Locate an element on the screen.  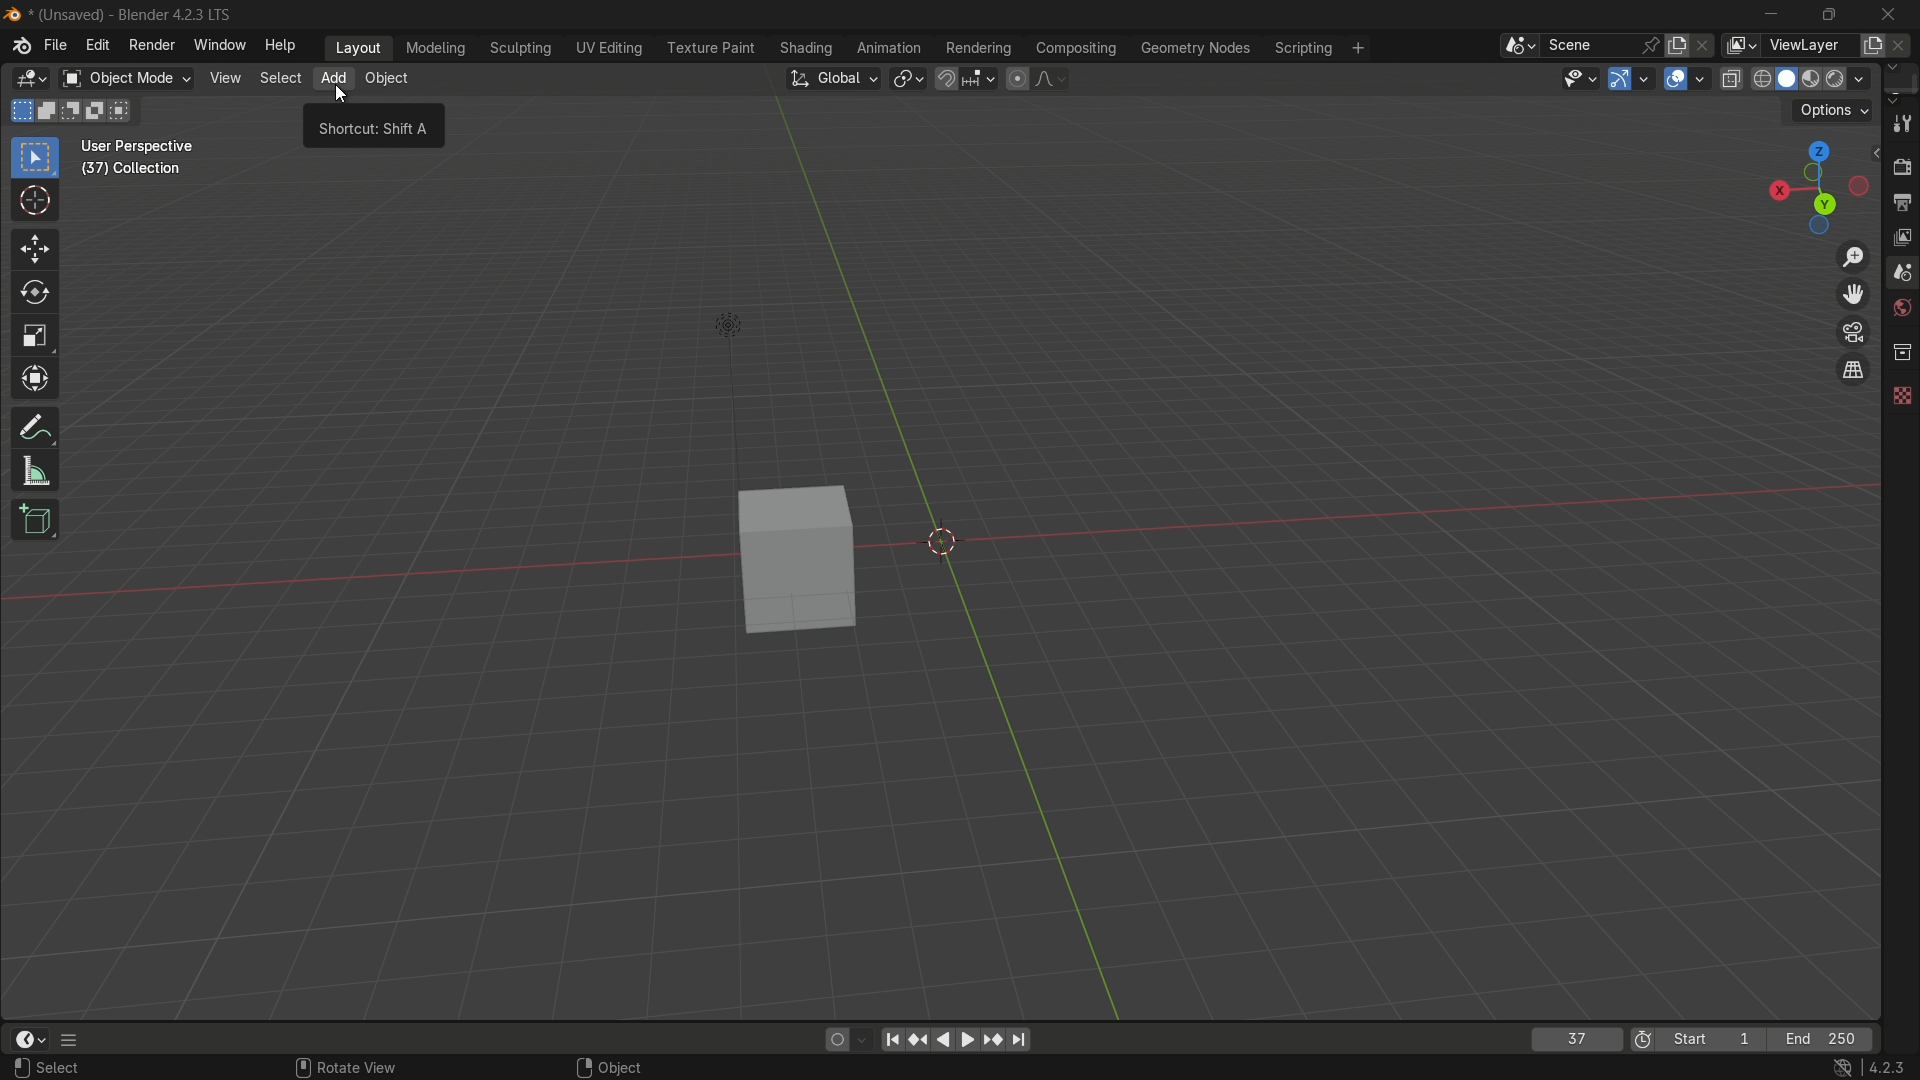
cube is located at coordinates (788, 563).